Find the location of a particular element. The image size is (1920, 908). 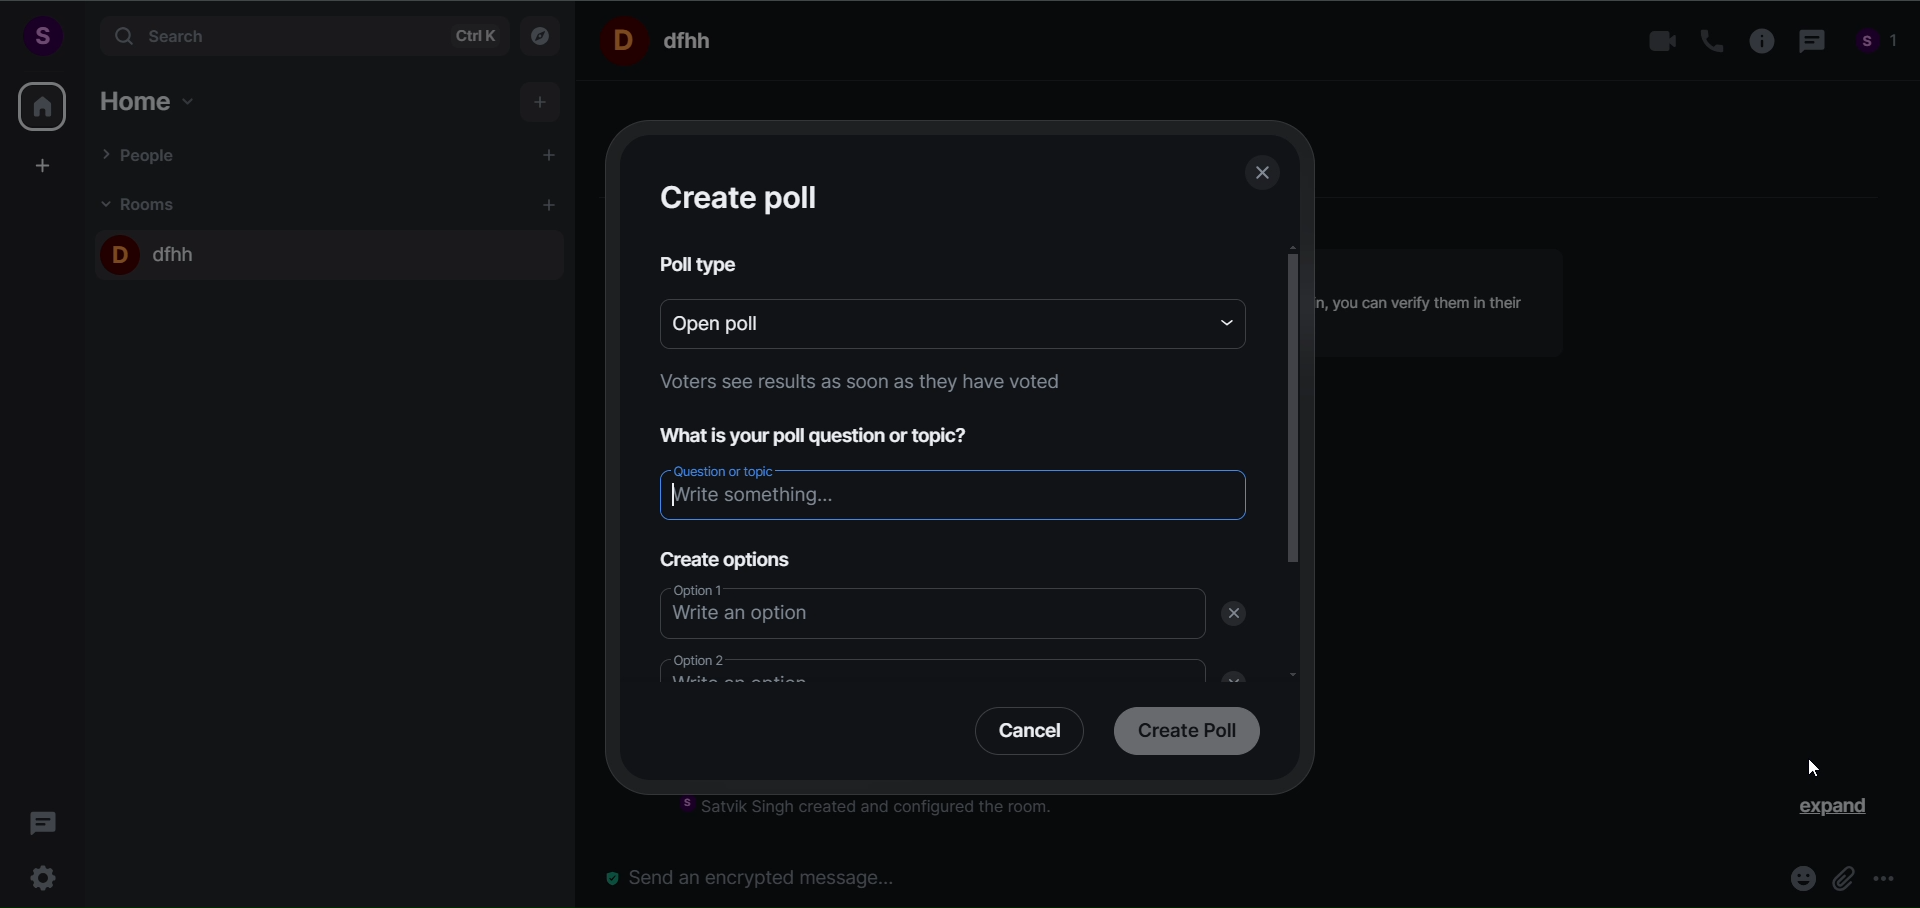

add is located at coordinates (542, 103).